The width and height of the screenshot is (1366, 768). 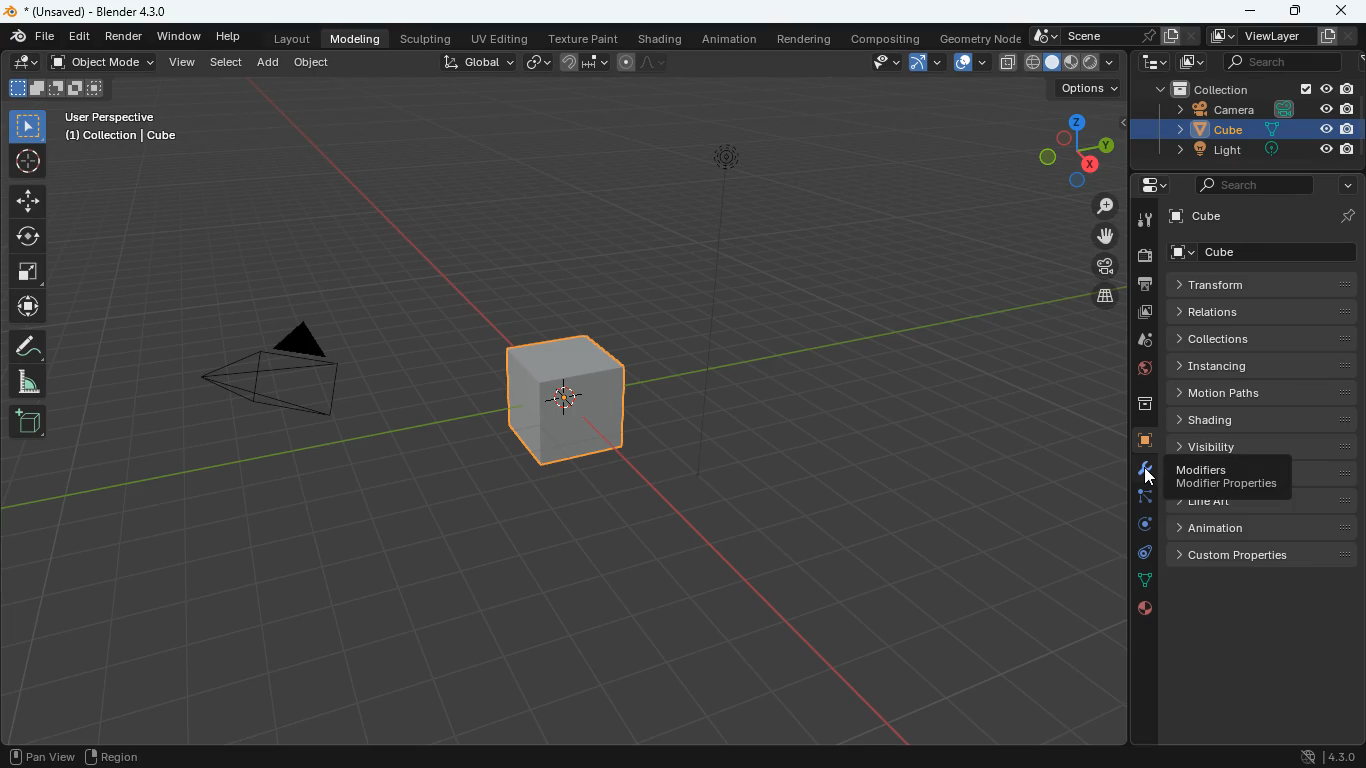 I want to click on aim, so click(x=29, y=162).